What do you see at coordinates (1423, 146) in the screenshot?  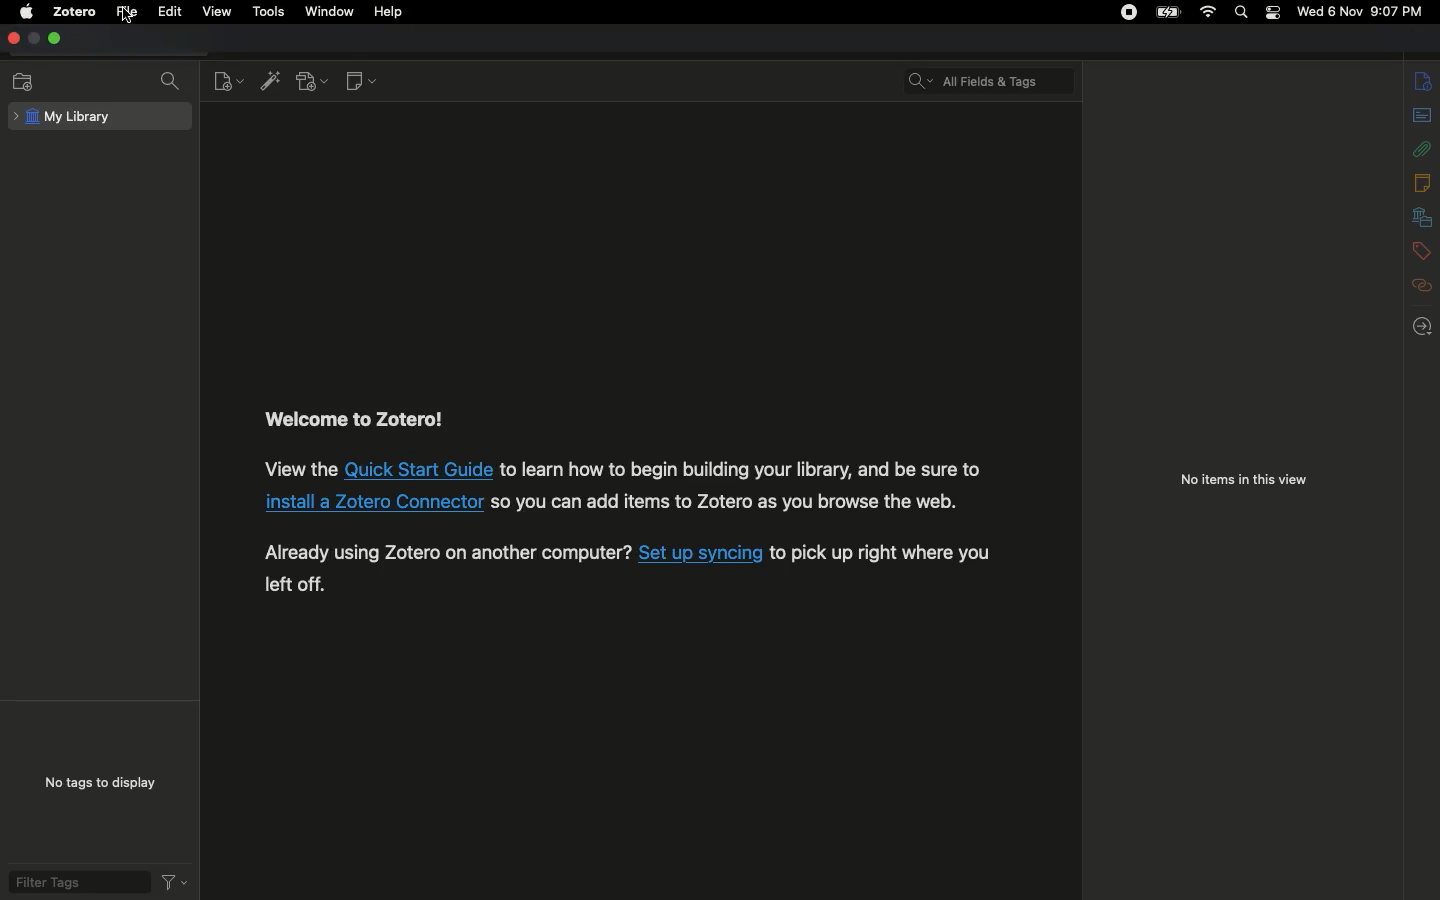 I see `Attachments` at bounding box center [1423, 146].